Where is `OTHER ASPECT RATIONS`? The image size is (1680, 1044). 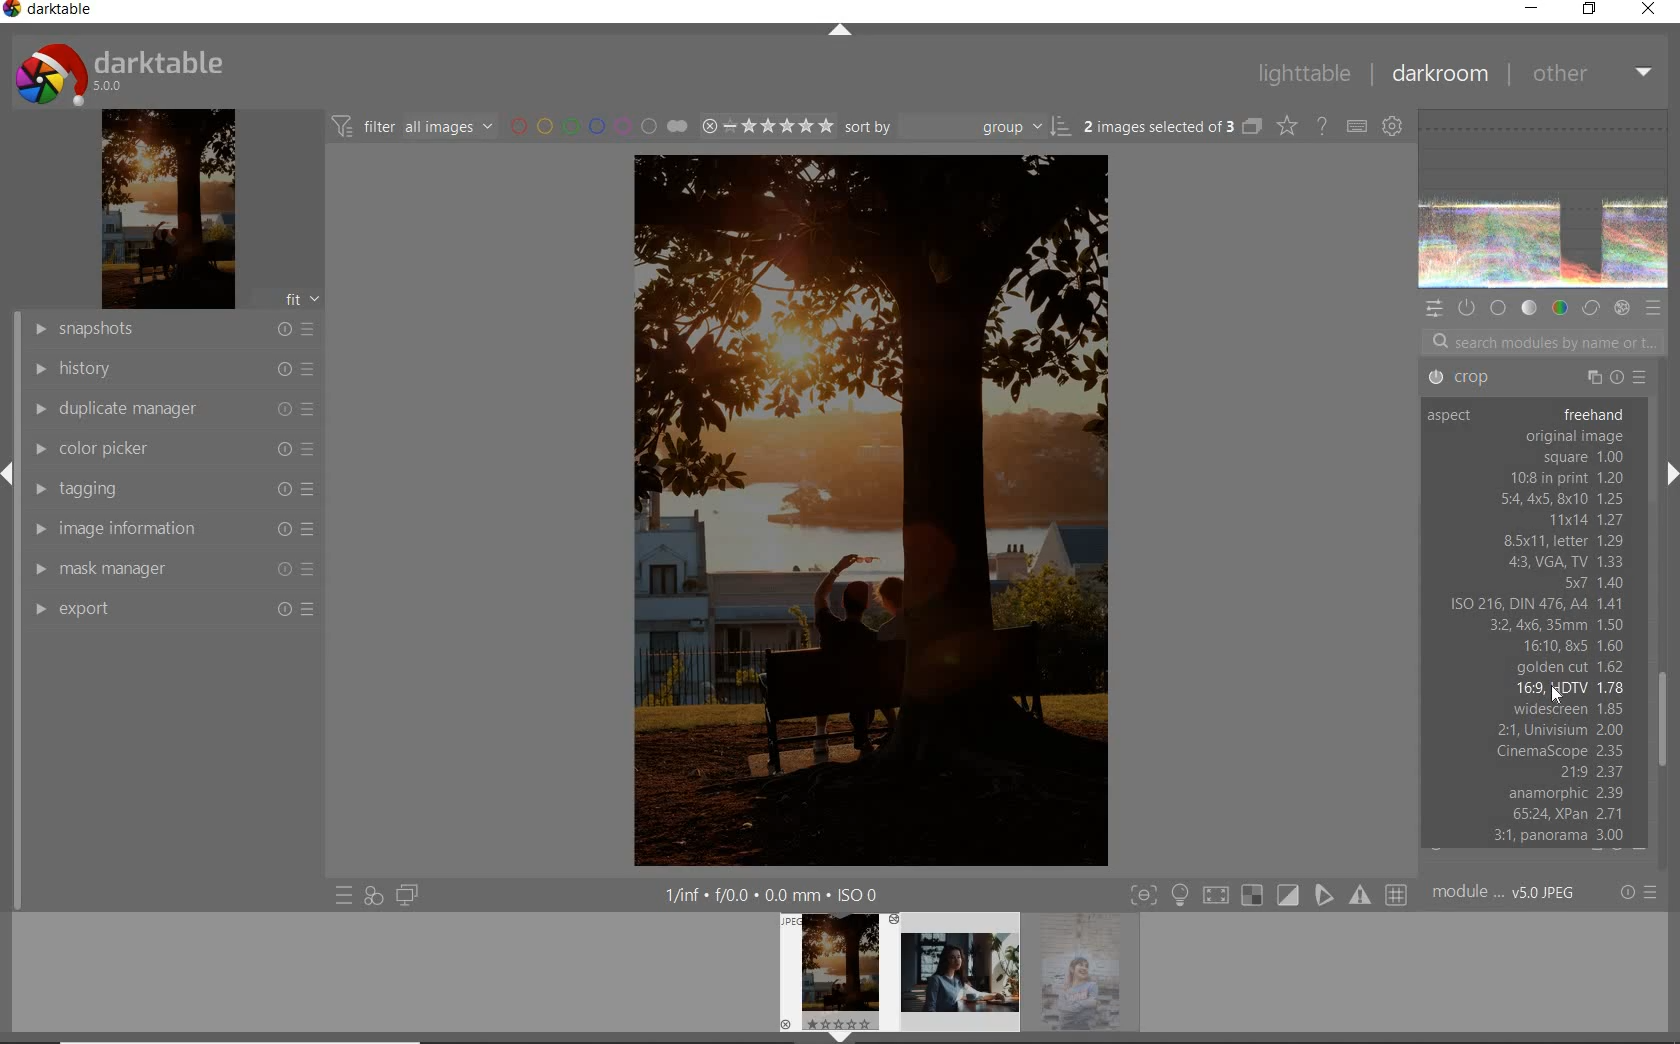 OTHER ASPECT RATIONS is located at coordinates (1536, 562).